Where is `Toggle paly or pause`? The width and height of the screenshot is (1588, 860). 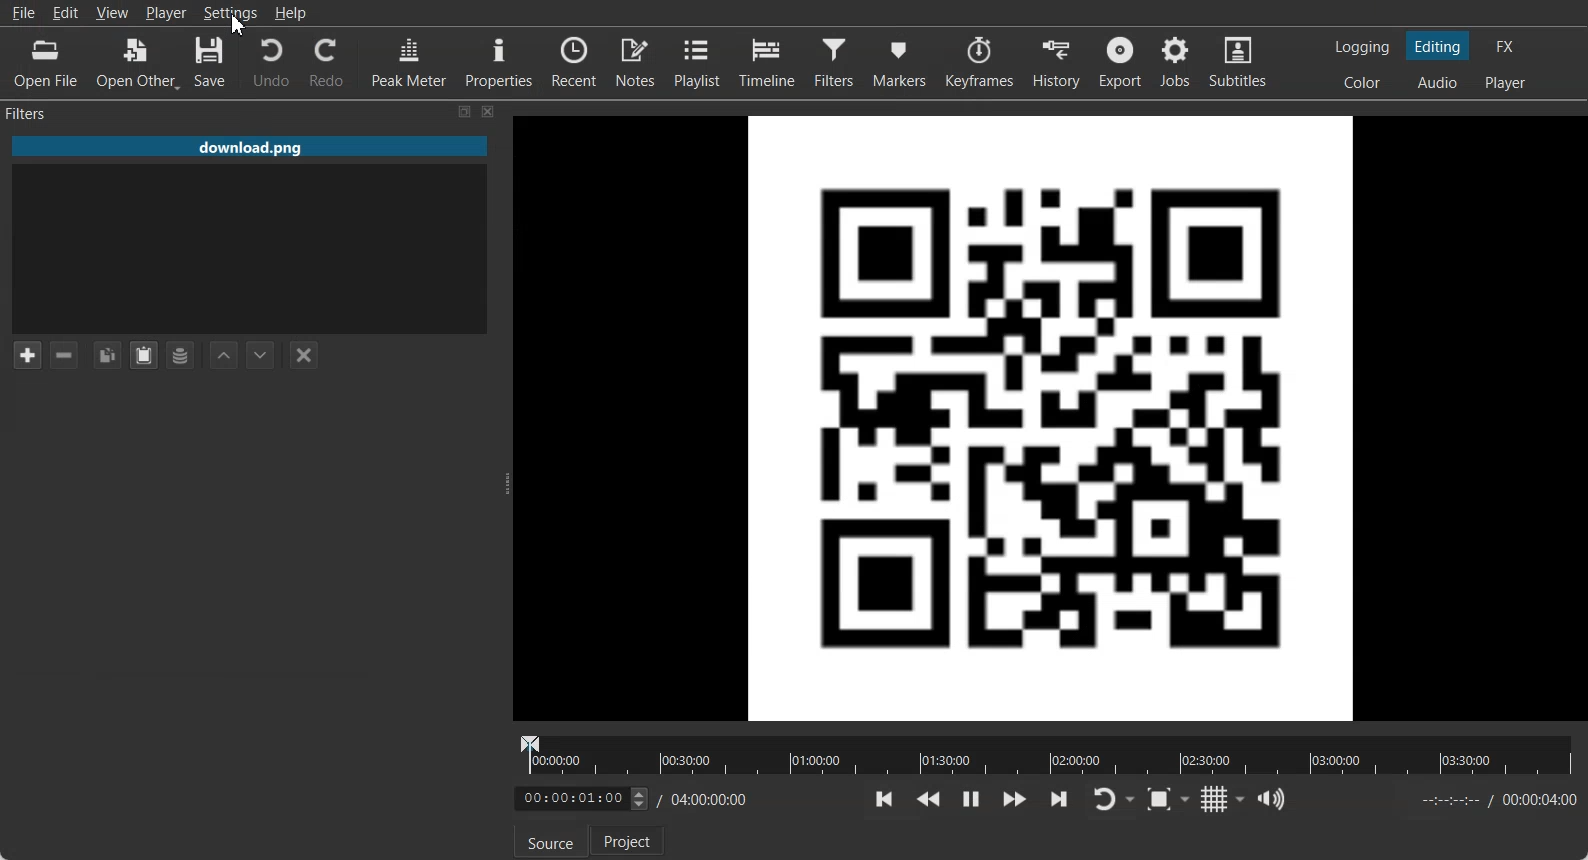 Toggle paly or pause is located at coordinates (969, 800).